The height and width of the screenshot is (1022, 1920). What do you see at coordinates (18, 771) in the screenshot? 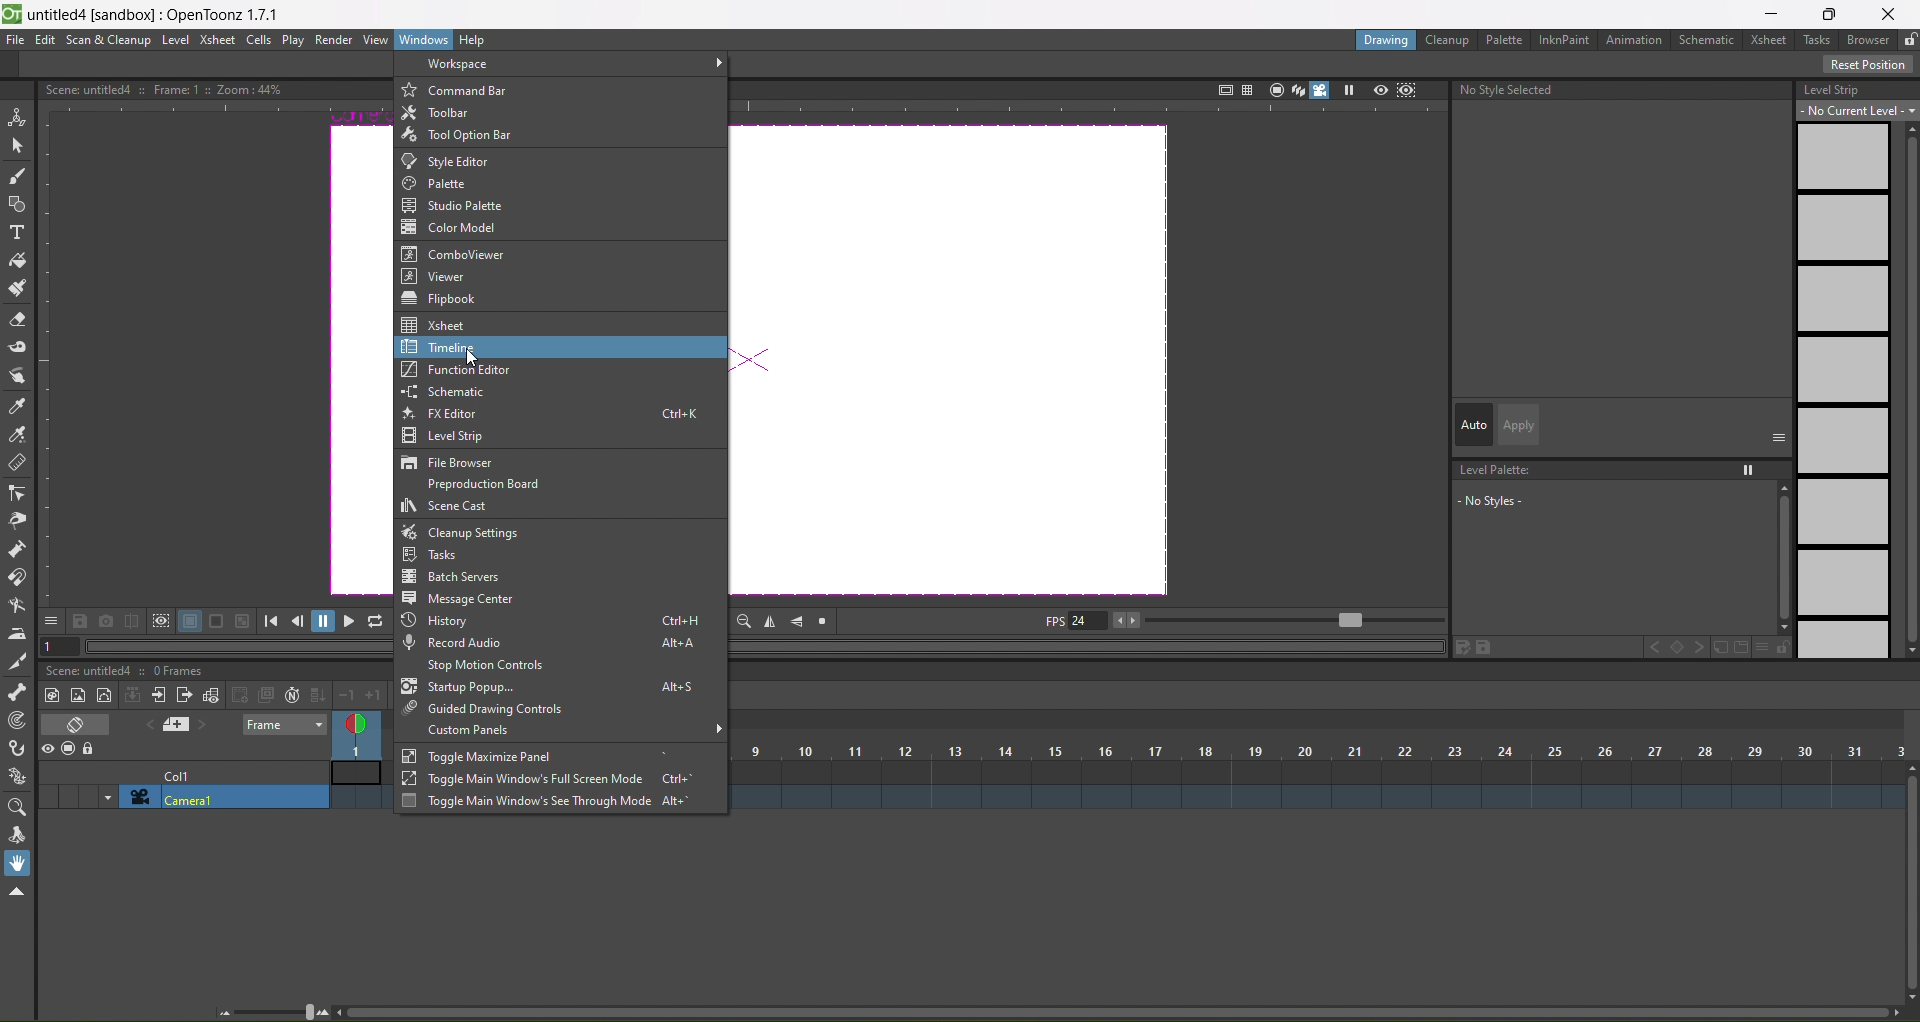
I see `plastic tool` at bounding box center [18, 771].